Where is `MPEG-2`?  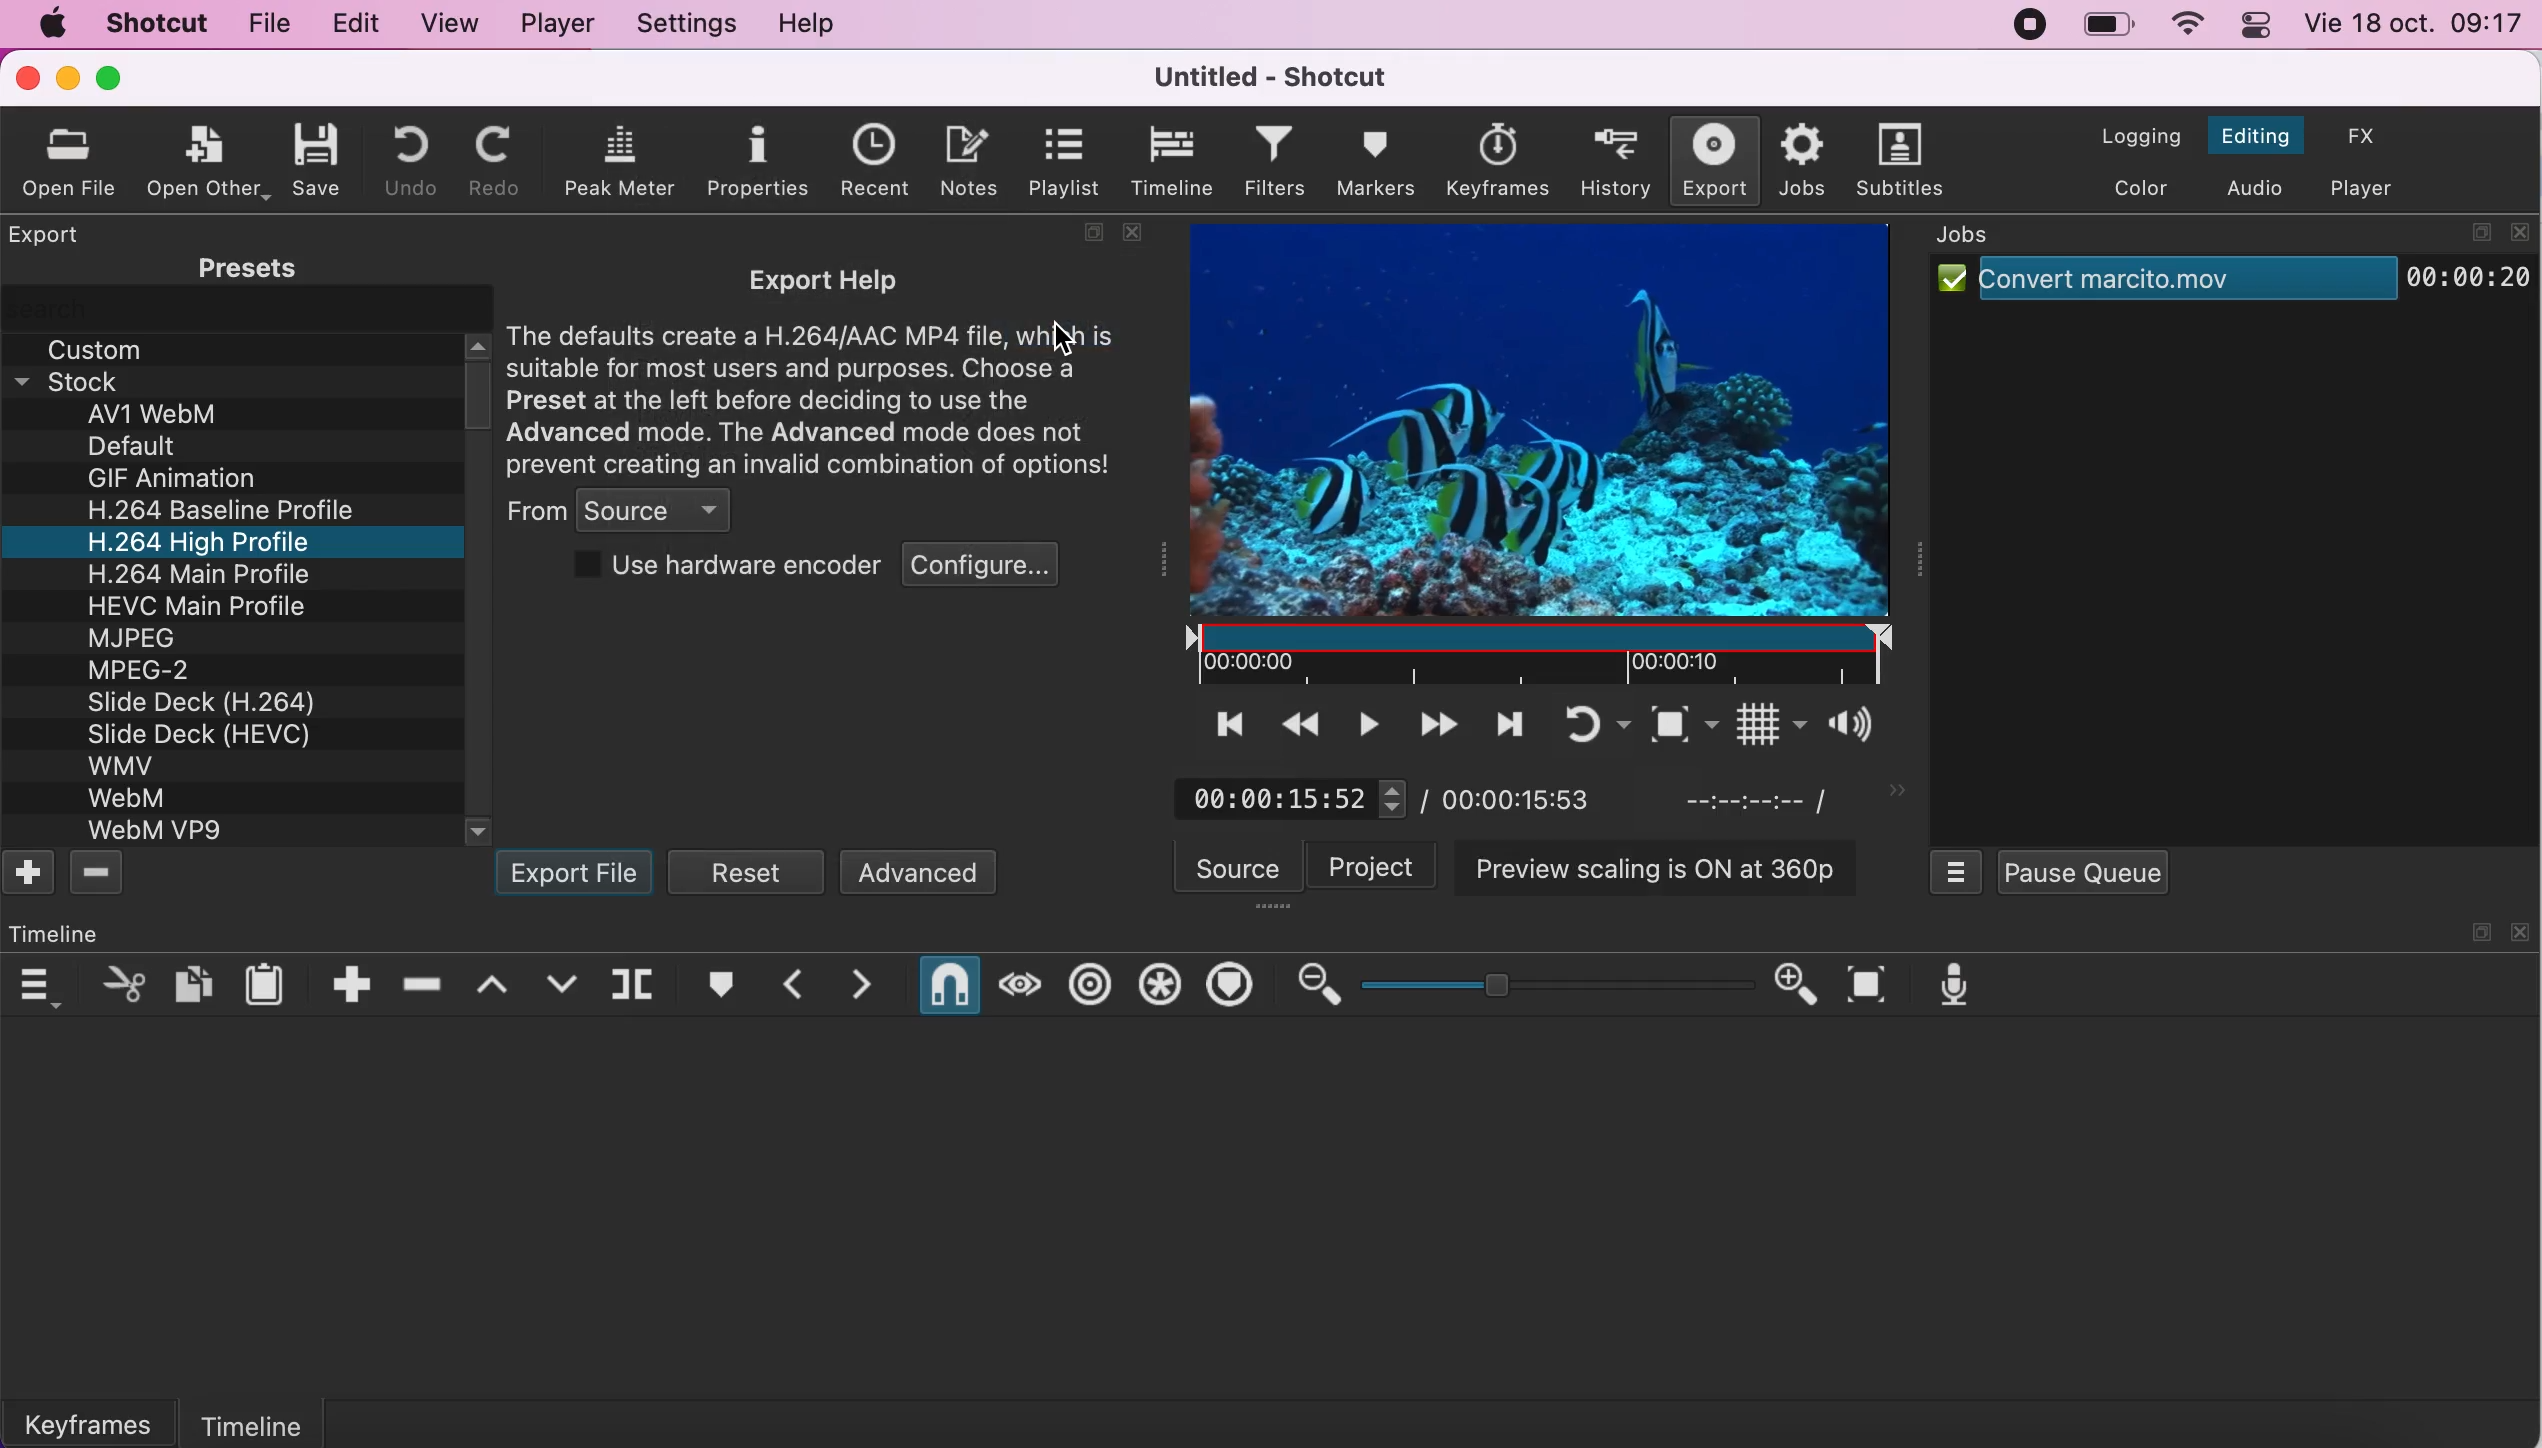 MPEG-2 is located at coordinates (151, 672).